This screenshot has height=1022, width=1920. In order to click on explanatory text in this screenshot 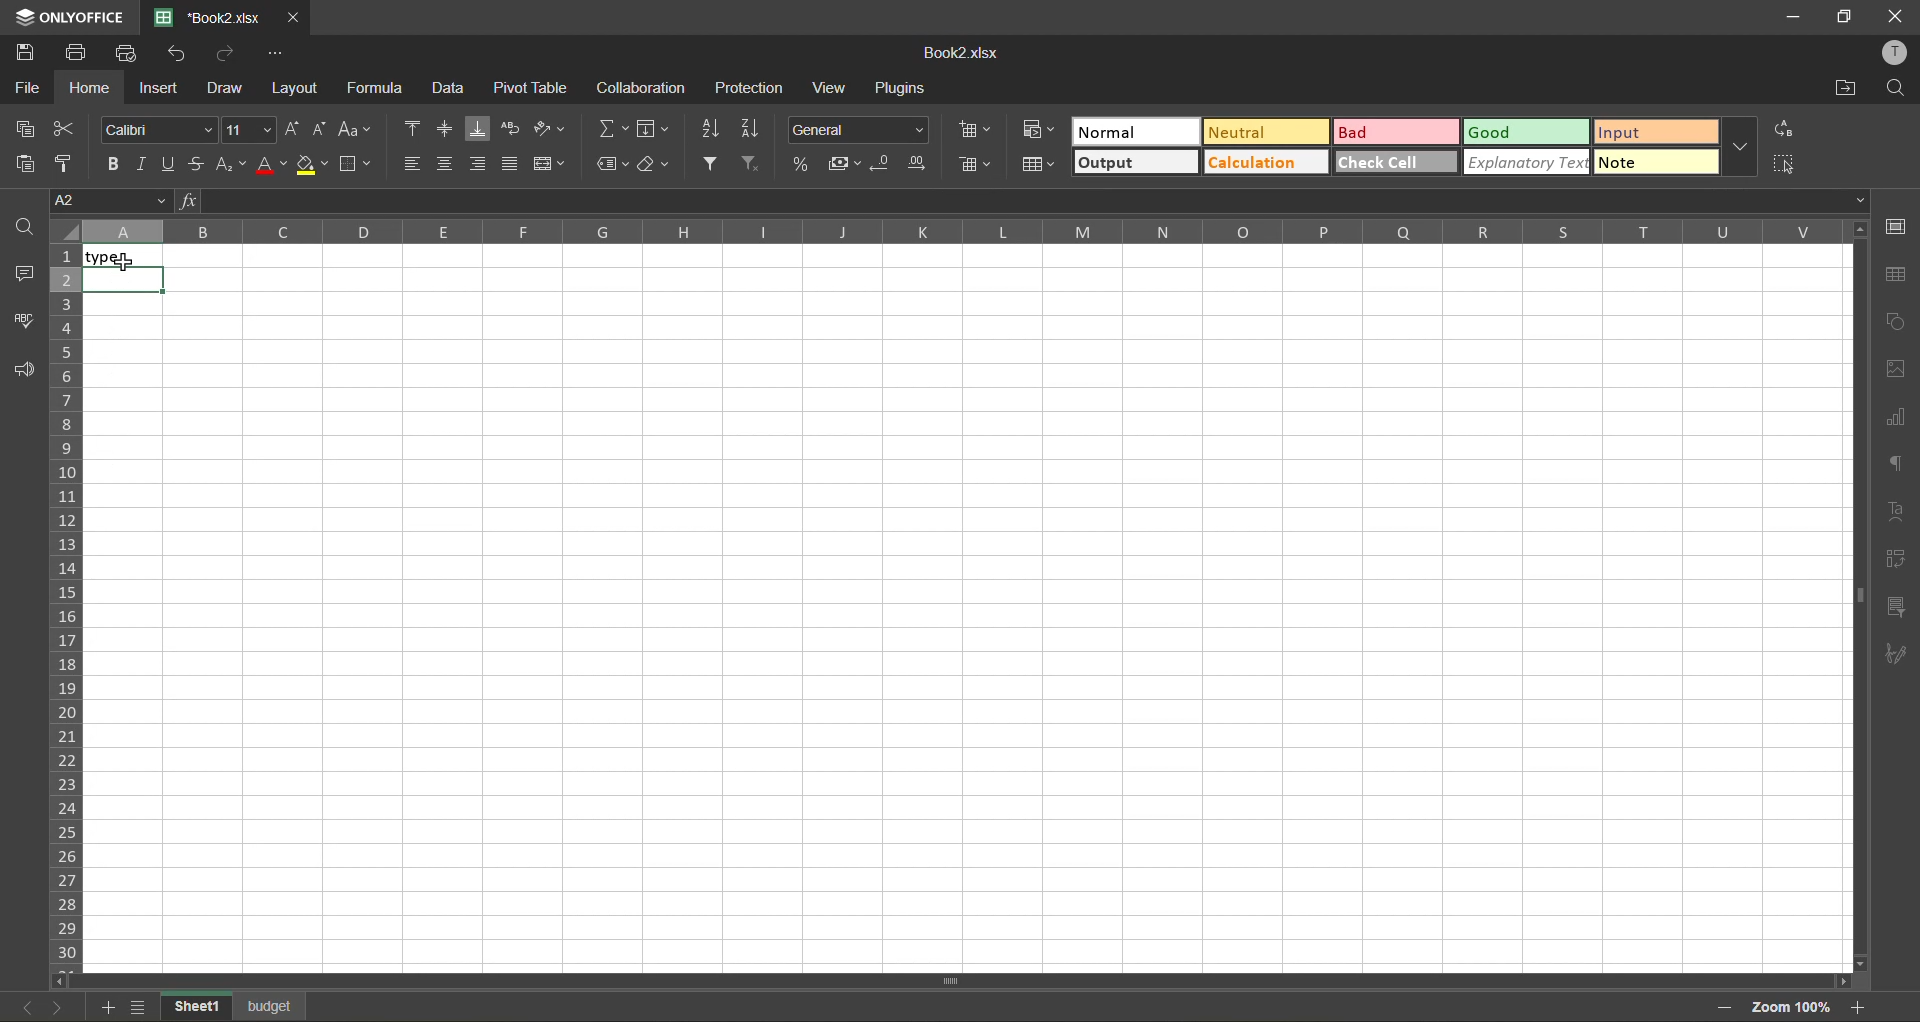, I will do `click(1529, 162)`.